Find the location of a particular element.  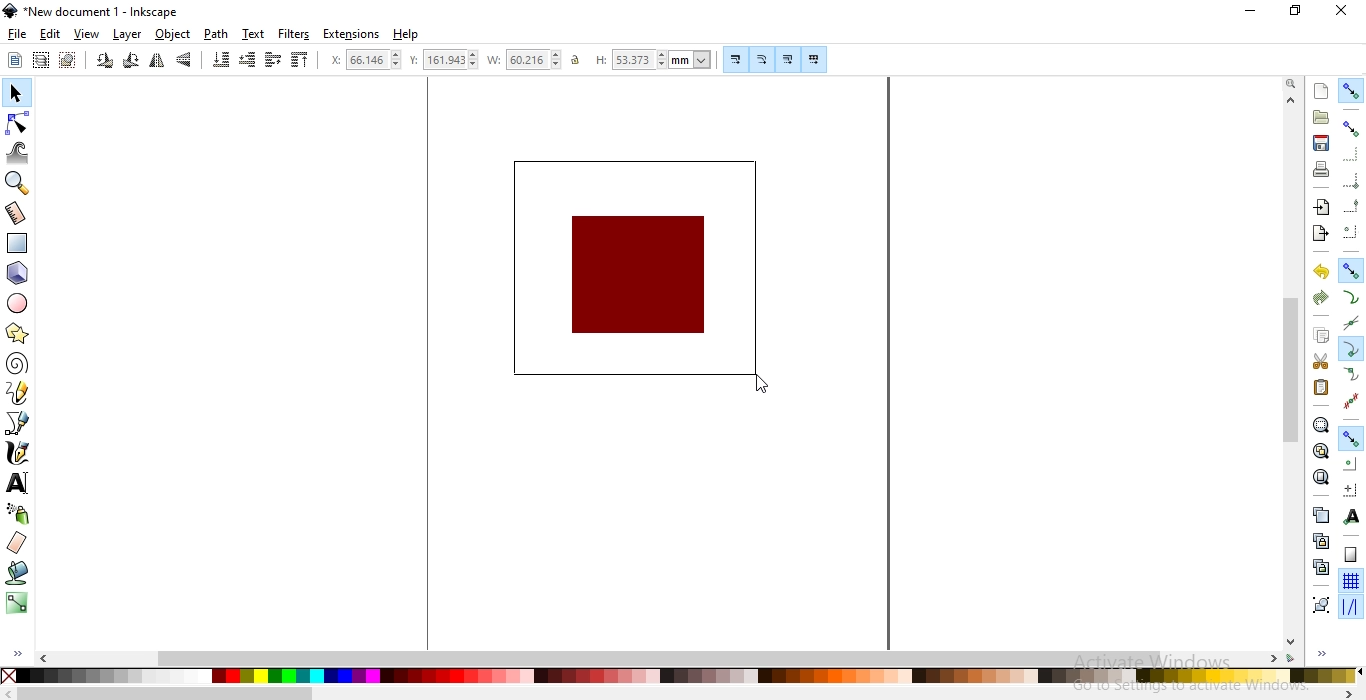

snap to page border is located at coordinates (1350, 555).